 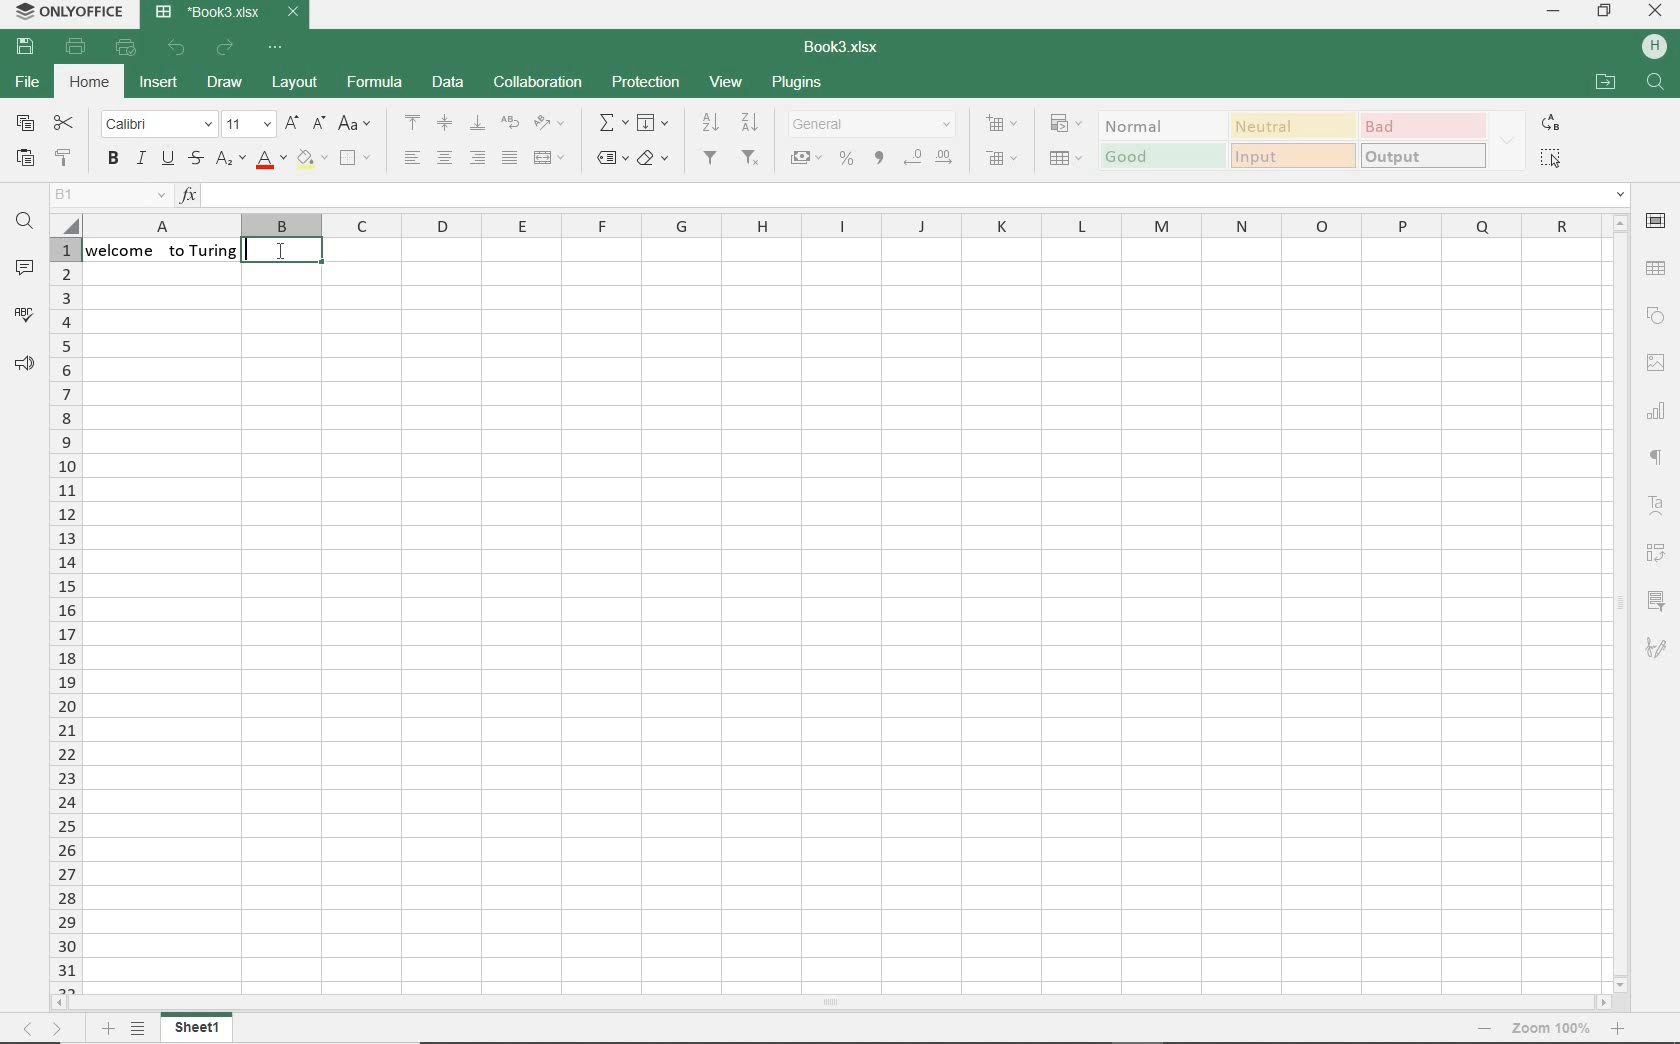 I want to click on comments, so click(x=24, y=268).